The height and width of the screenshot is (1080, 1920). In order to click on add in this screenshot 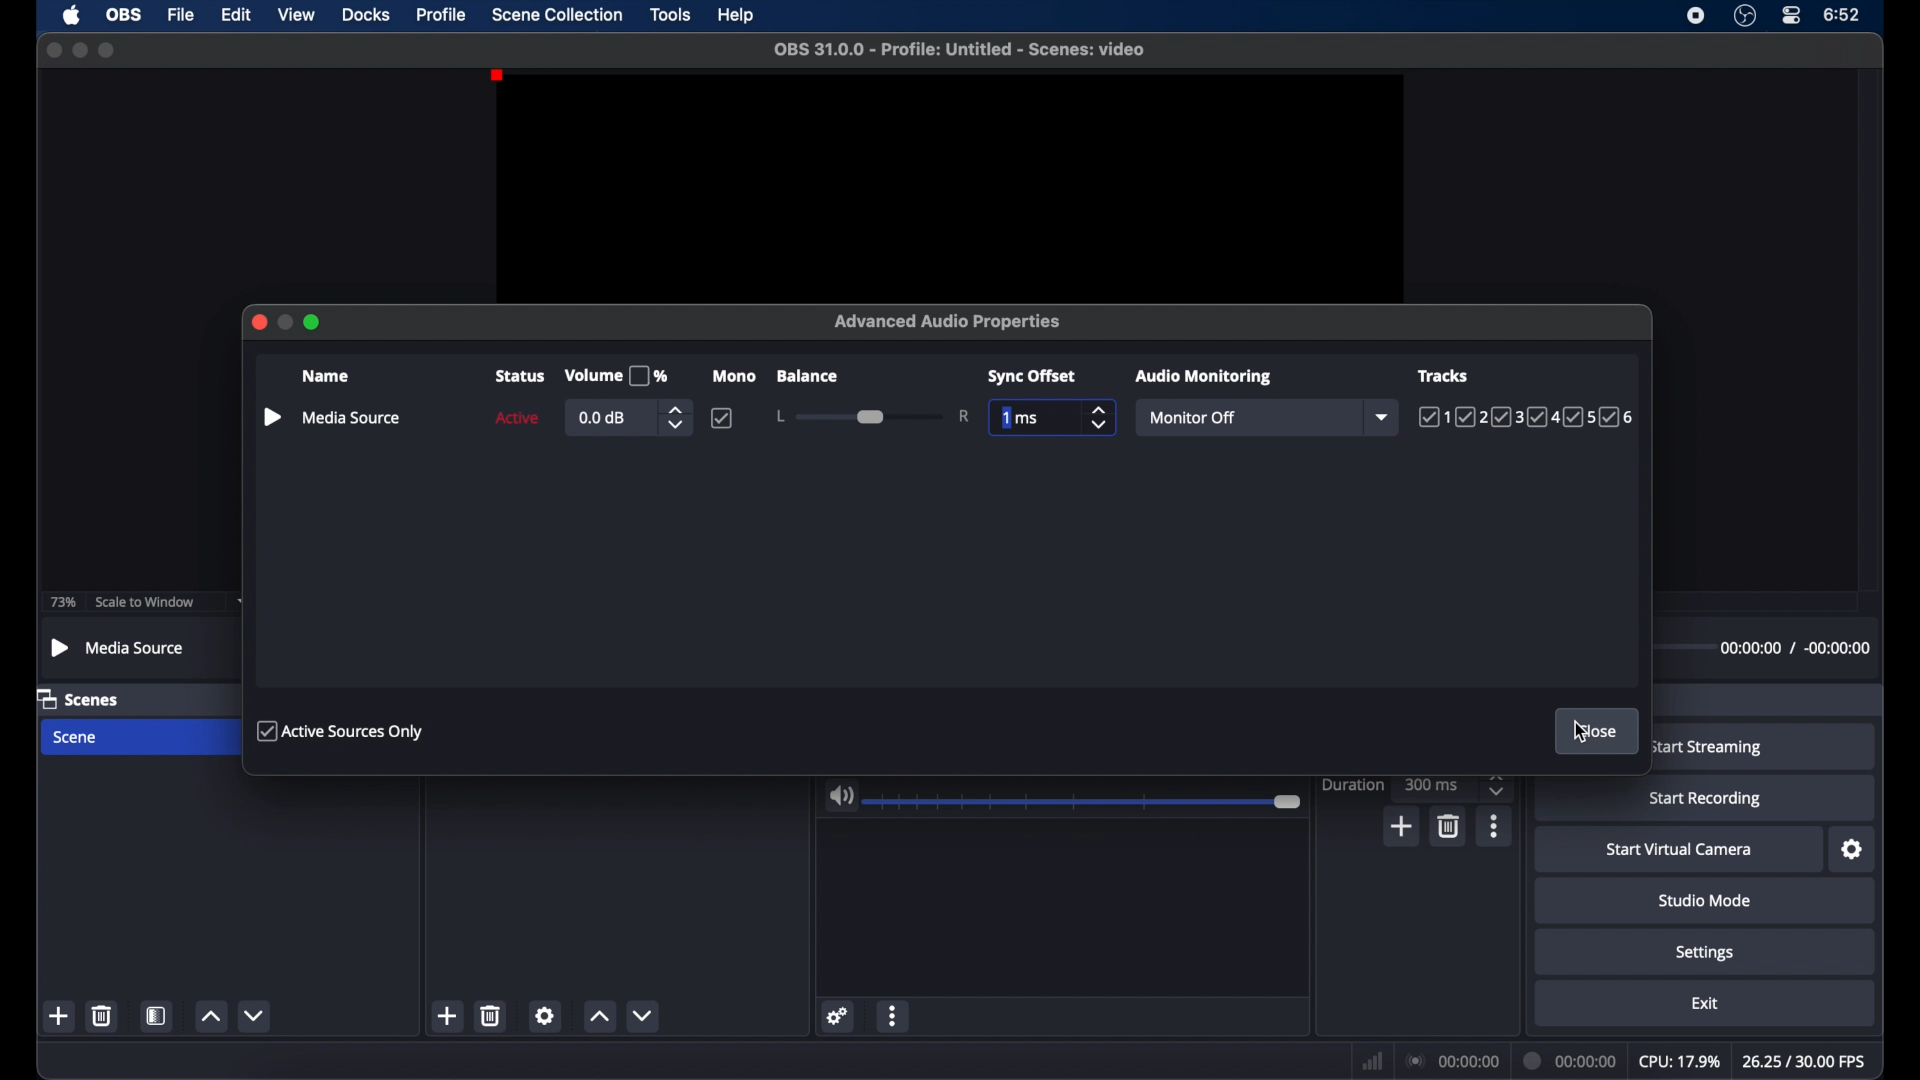, I will do `click(448, 1016)`.